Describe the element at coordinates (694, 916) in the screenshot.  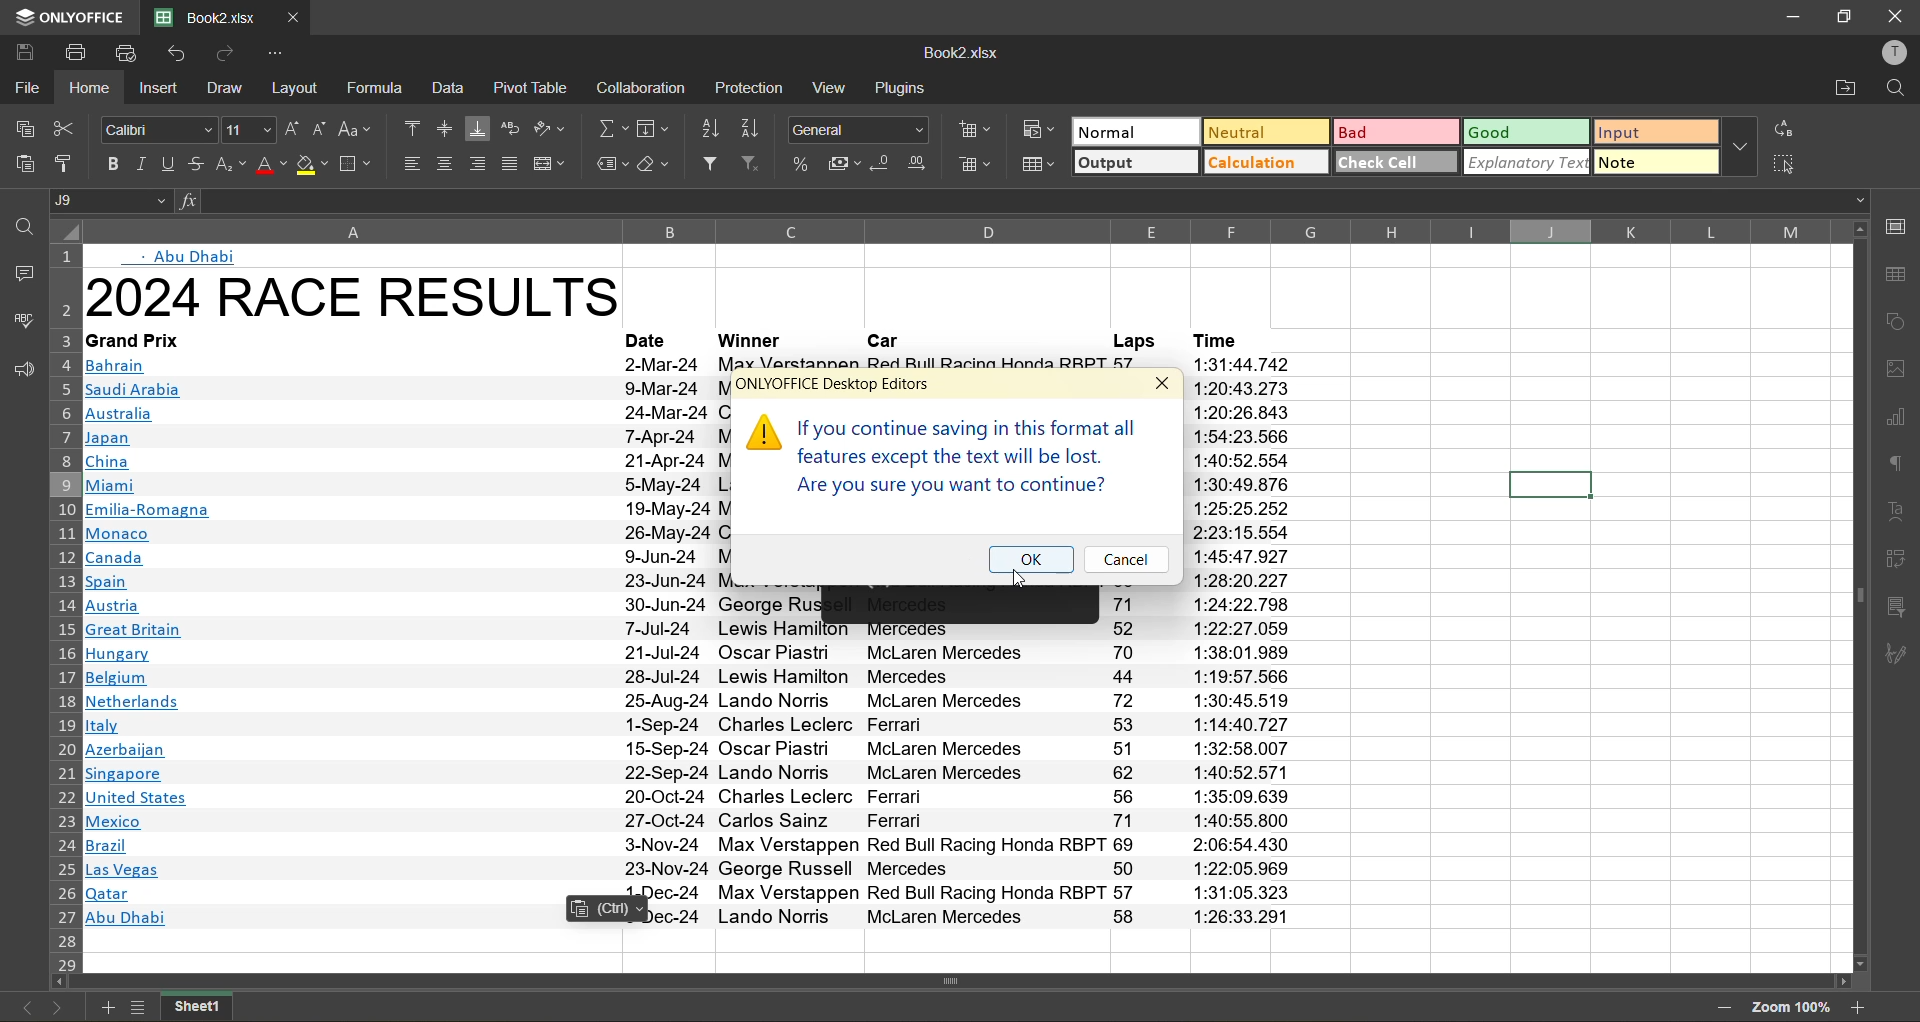
I see `text info` at that location.